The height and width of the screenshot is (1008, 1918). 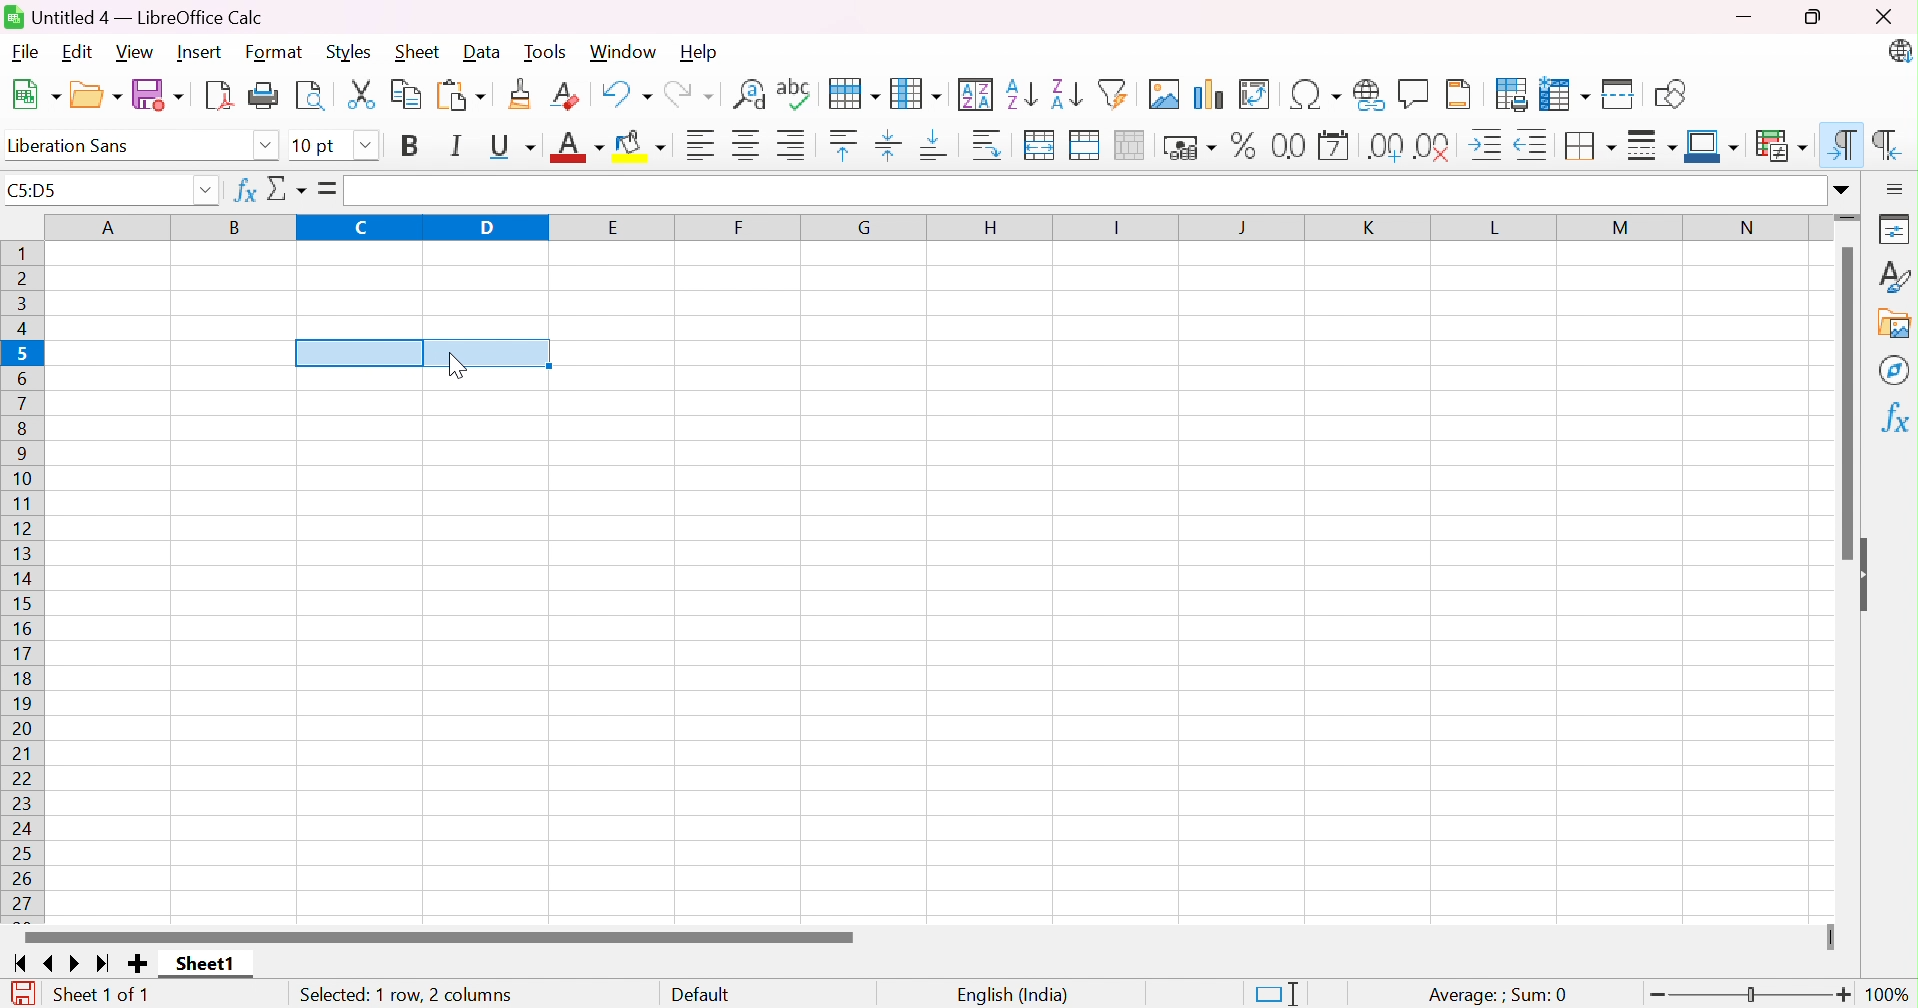 I want to click on Slider, so click(x=1849, y=218).